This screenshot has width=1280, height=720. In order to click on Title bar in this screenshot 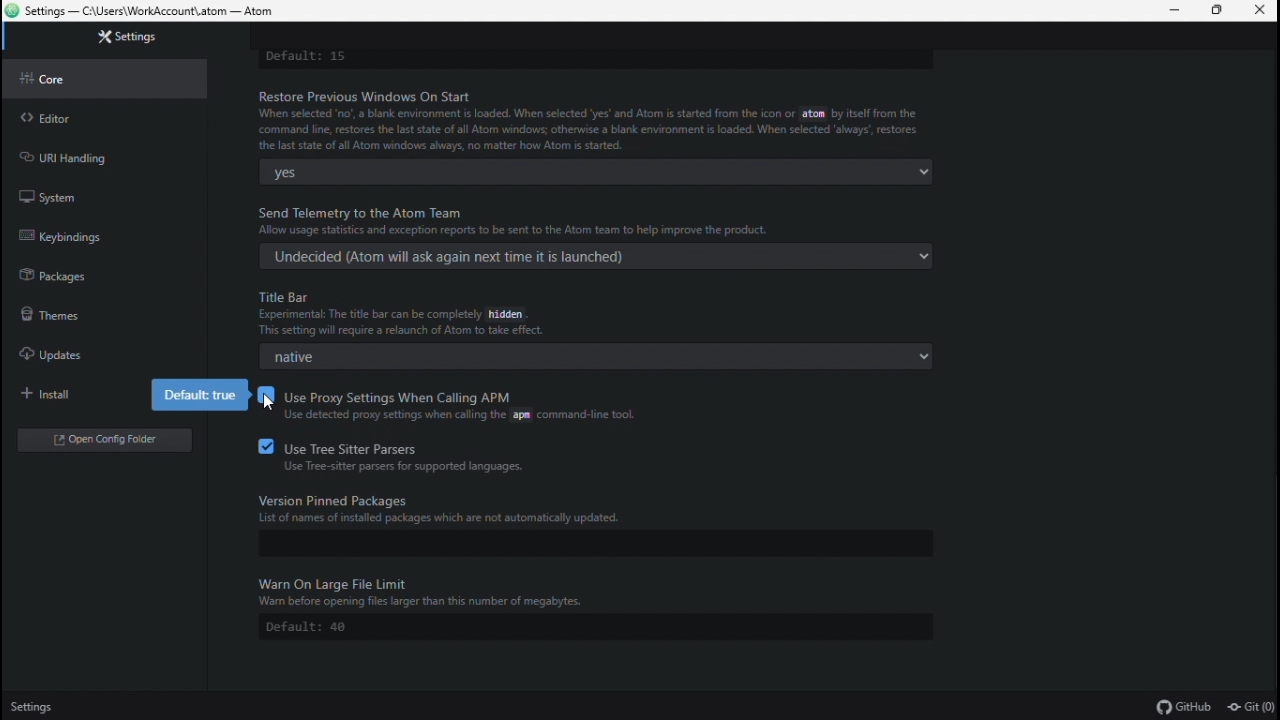, I will do `click(606, 313)`.